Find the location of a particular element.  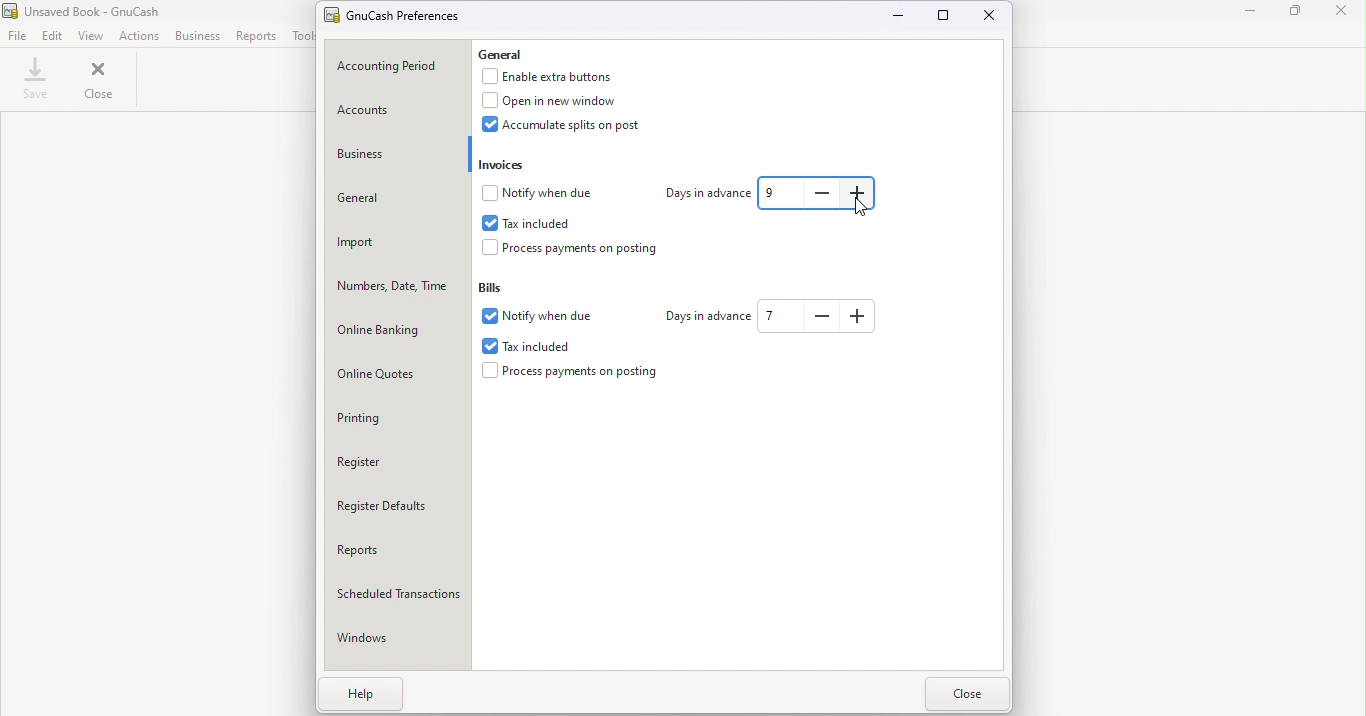

Printing is located at coordinates (401, 418).